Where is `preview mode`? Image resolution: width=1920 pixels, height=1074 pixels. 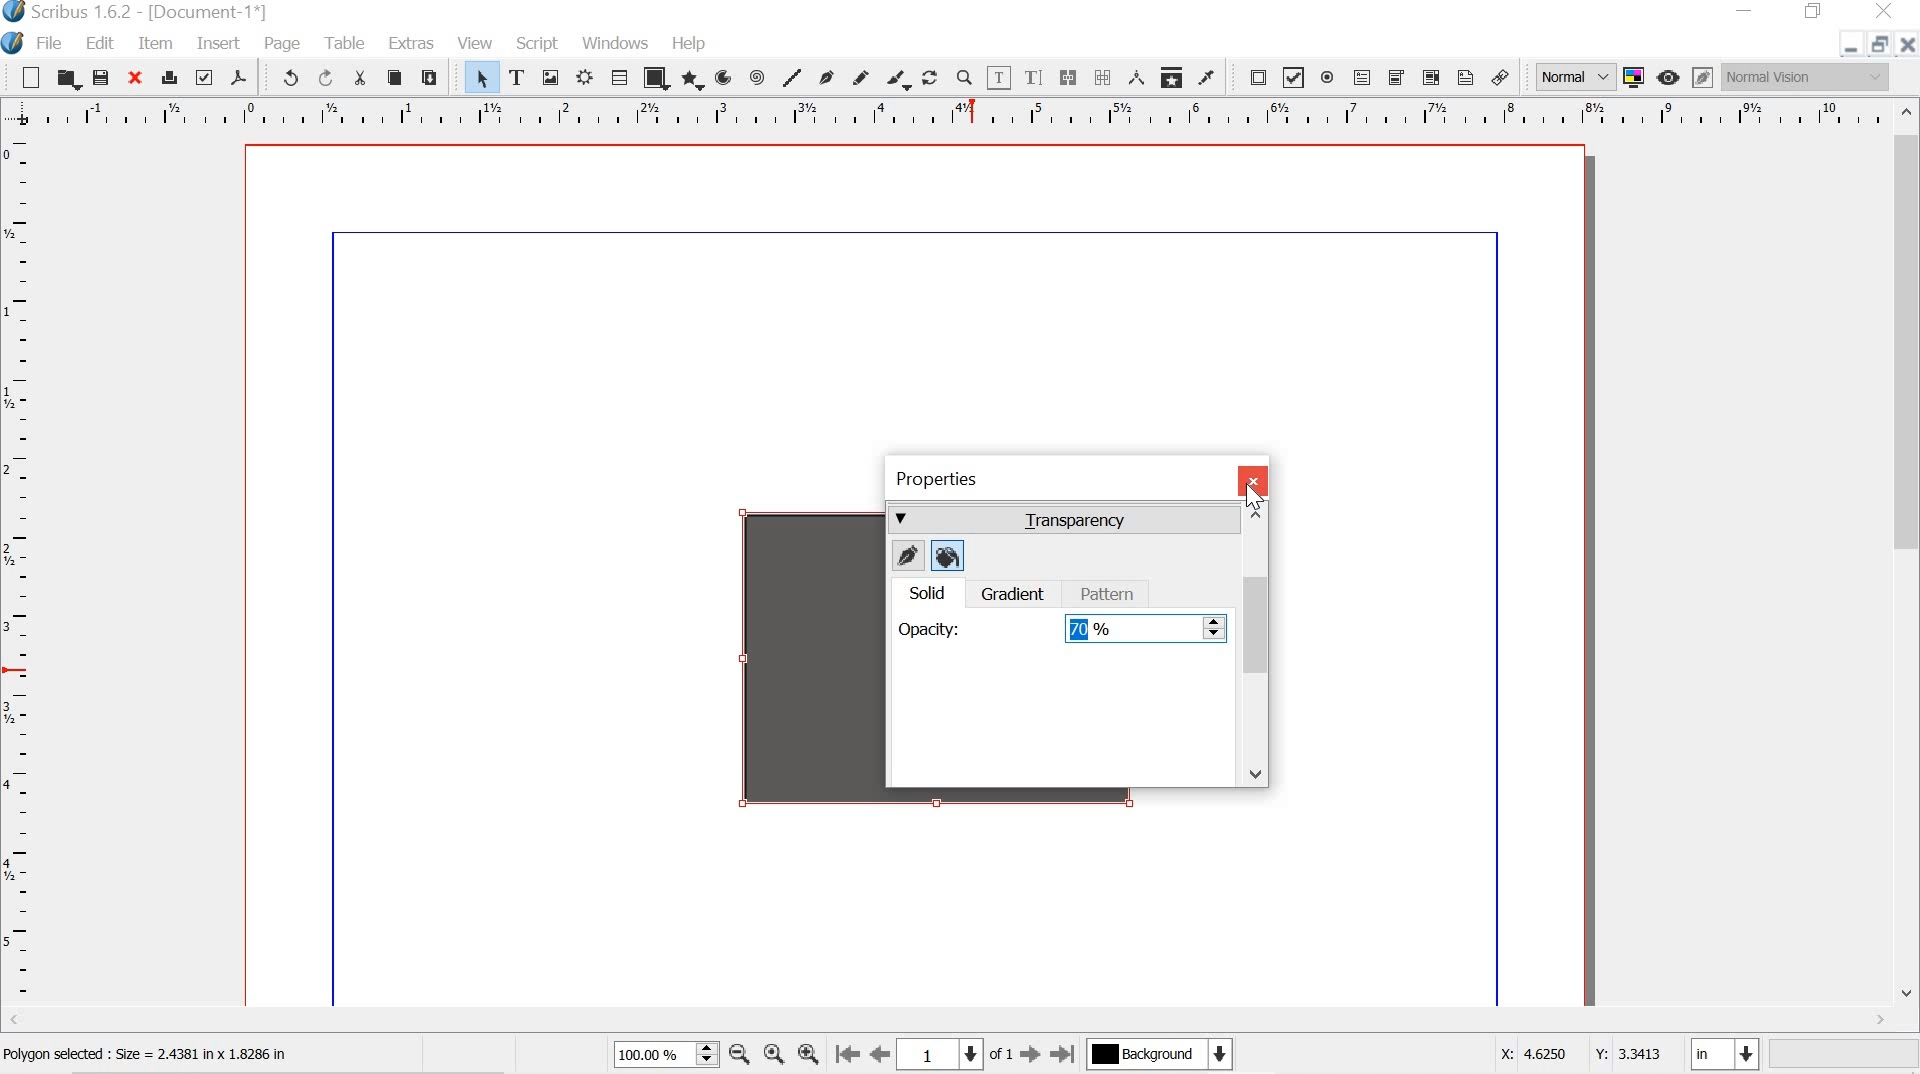 preview mode is located at coordinates (1666, 77).